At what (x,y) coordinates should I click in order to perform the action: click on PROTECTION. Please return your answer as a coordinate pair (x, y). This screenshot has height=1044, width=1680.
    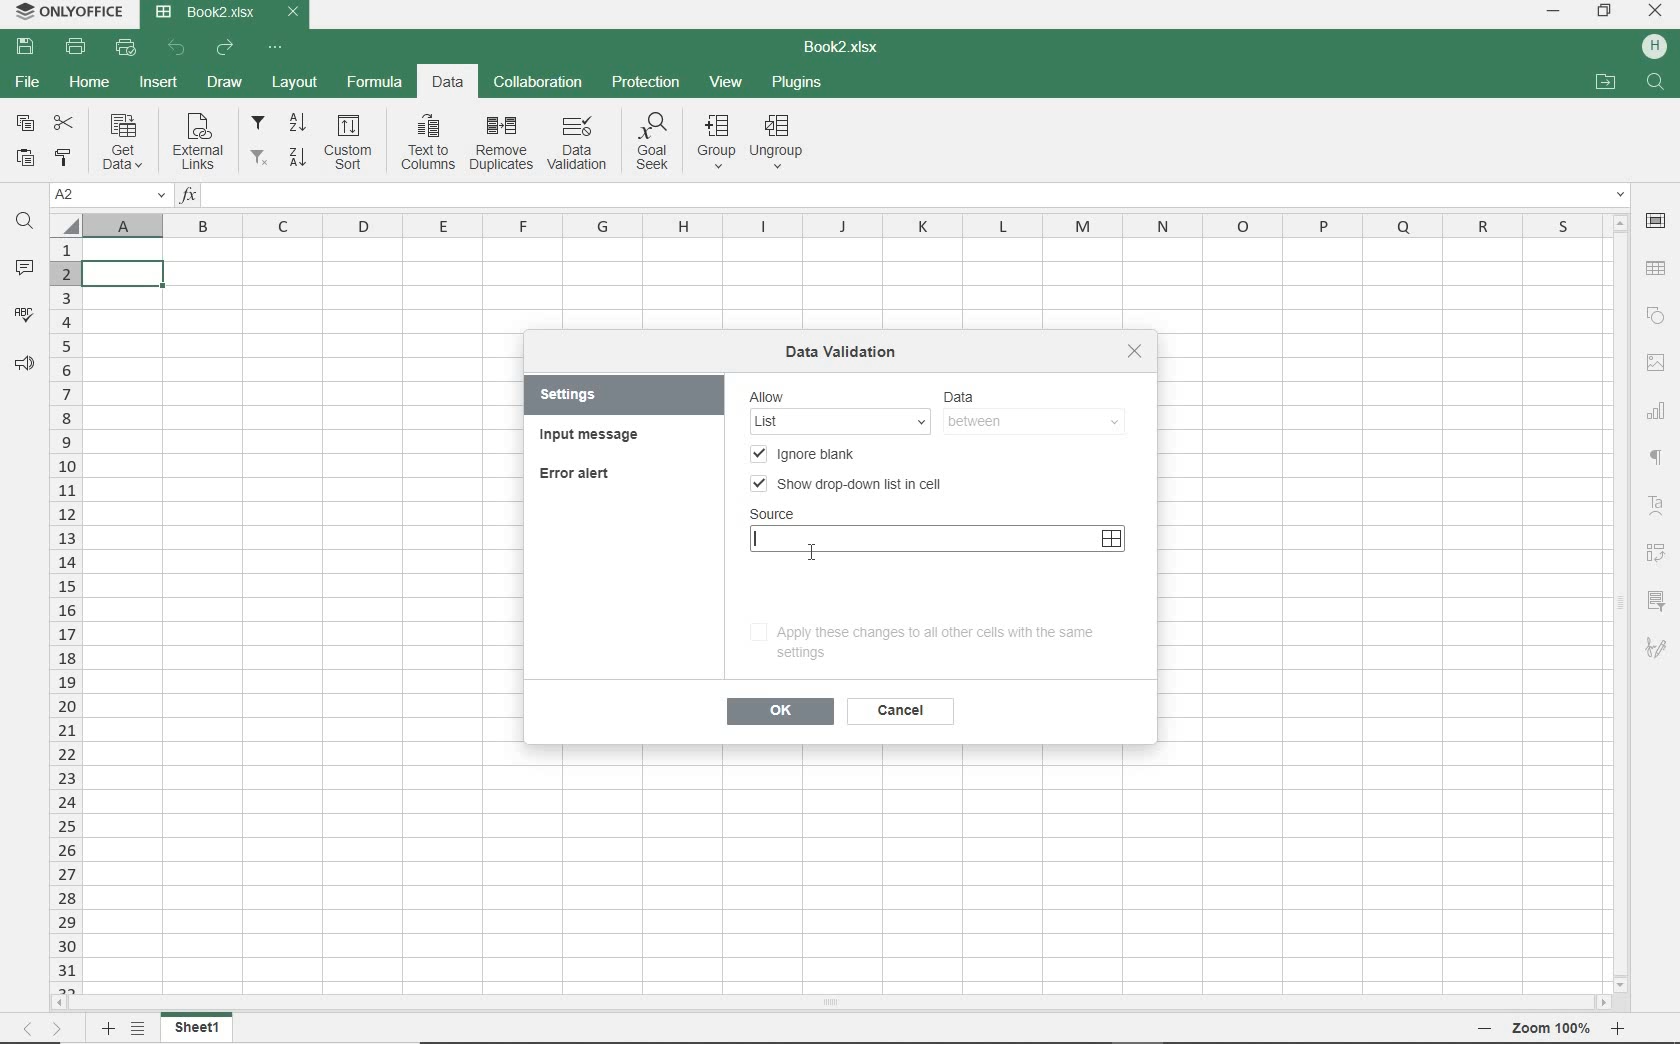
    Looking at the image, I should click on (644, 84).